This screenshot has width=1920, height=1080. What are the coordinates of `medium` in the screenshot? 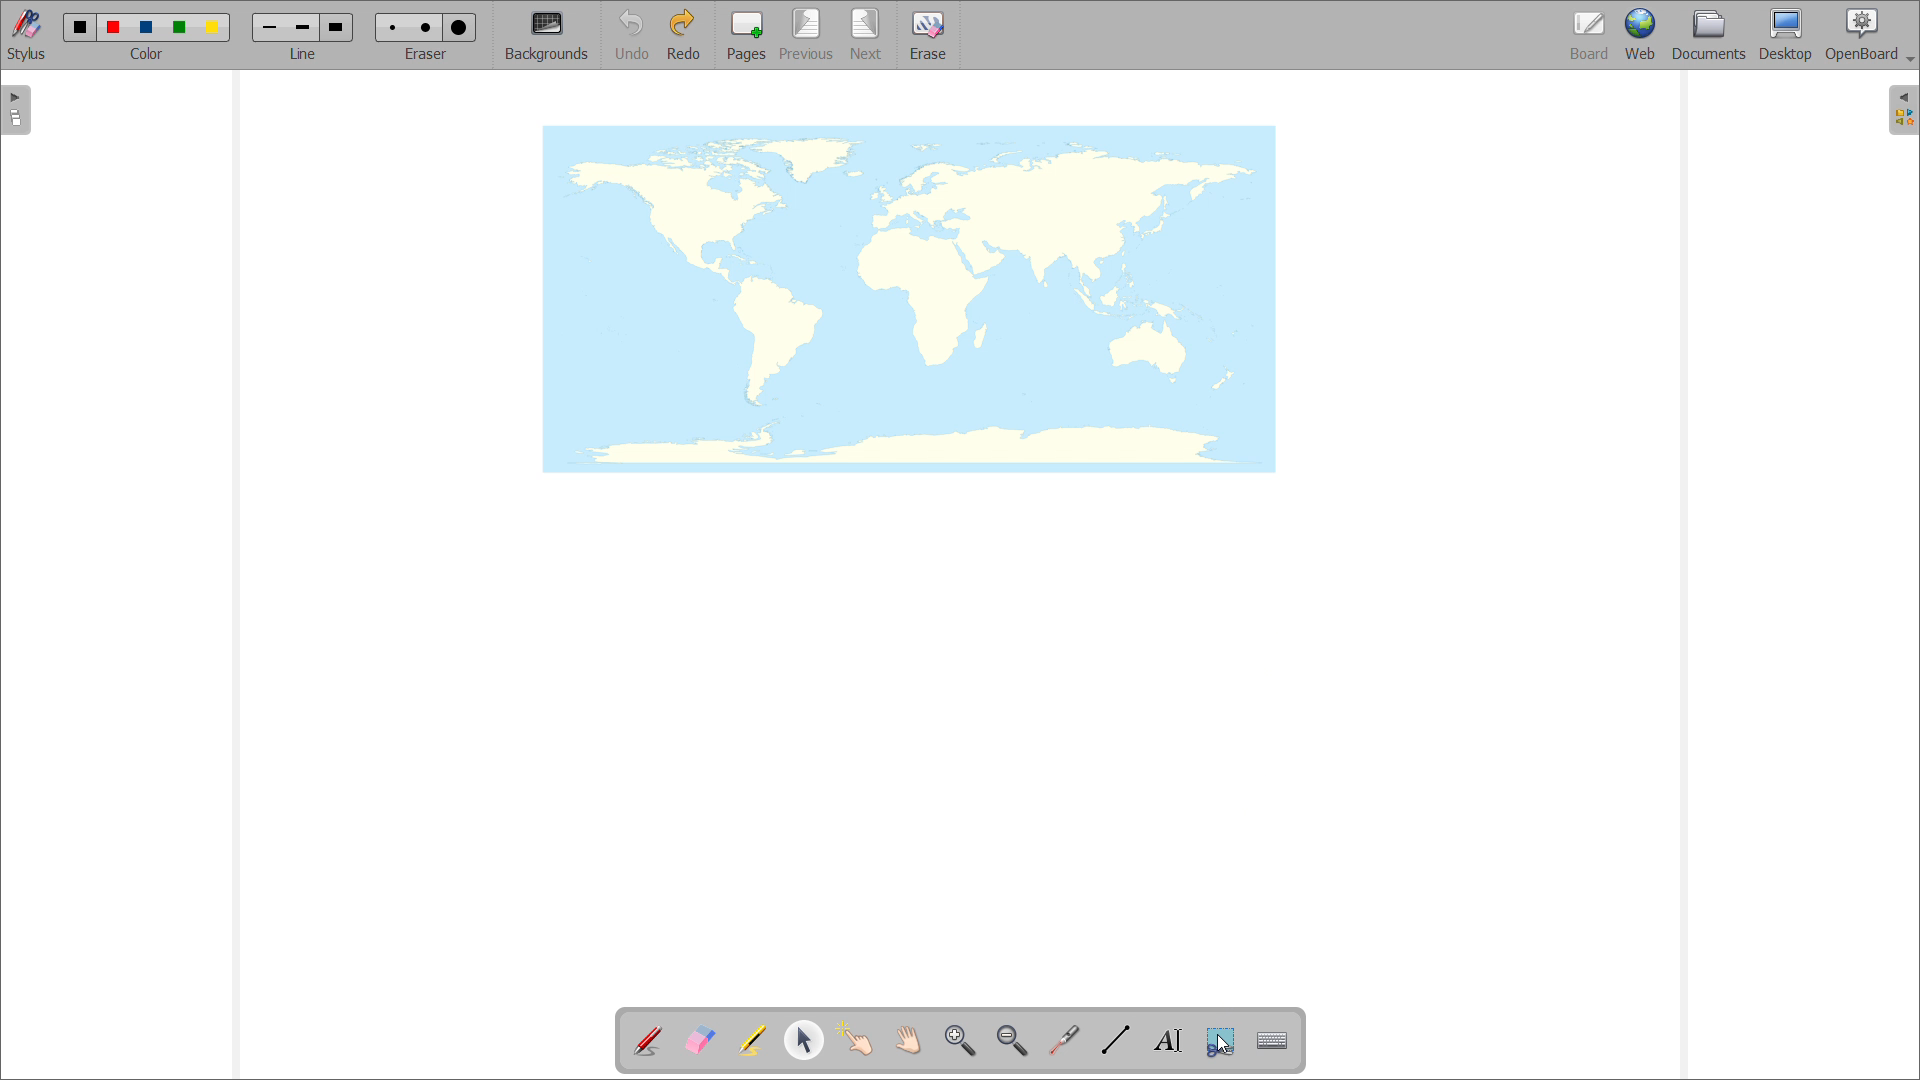 It's located at (302, 28).